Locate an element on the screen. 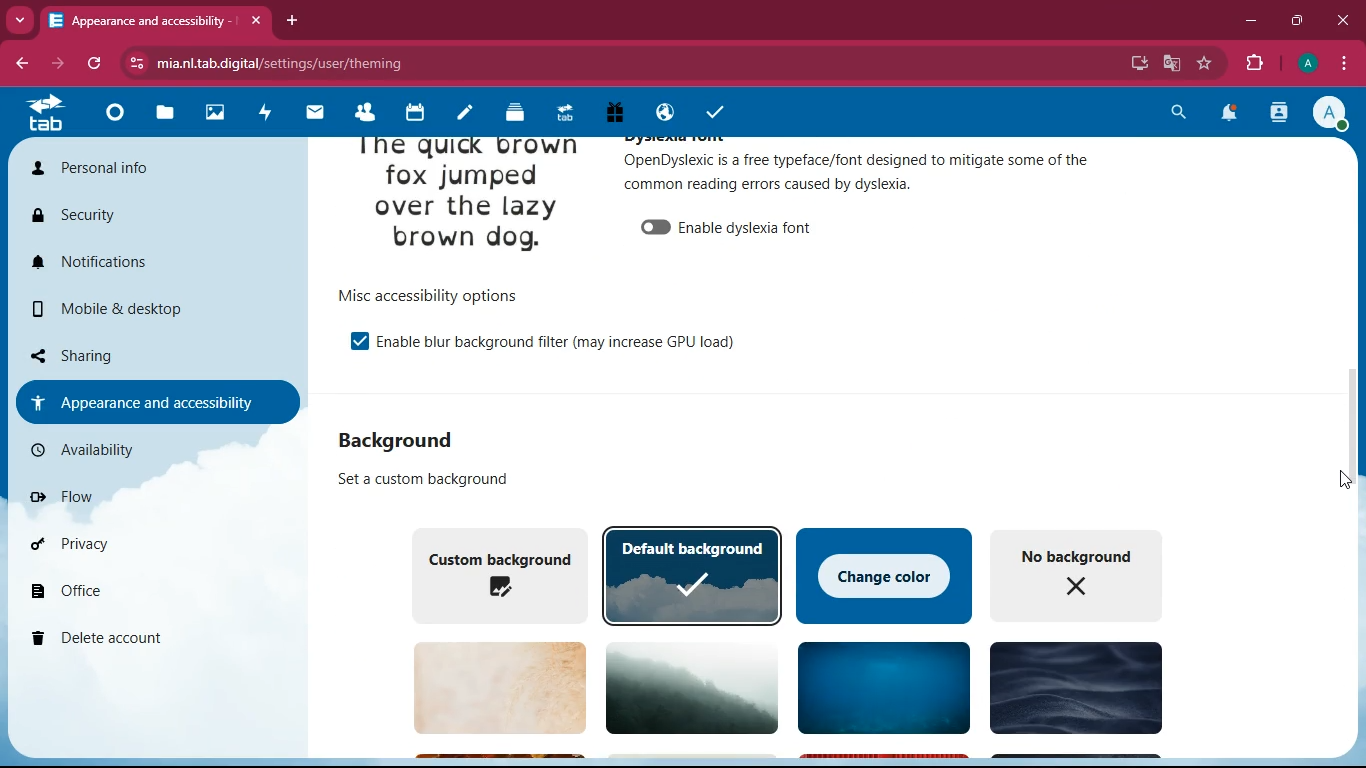 The width and height of the screenshot is (1366, 768). notes is located at coordinates (458, 114).